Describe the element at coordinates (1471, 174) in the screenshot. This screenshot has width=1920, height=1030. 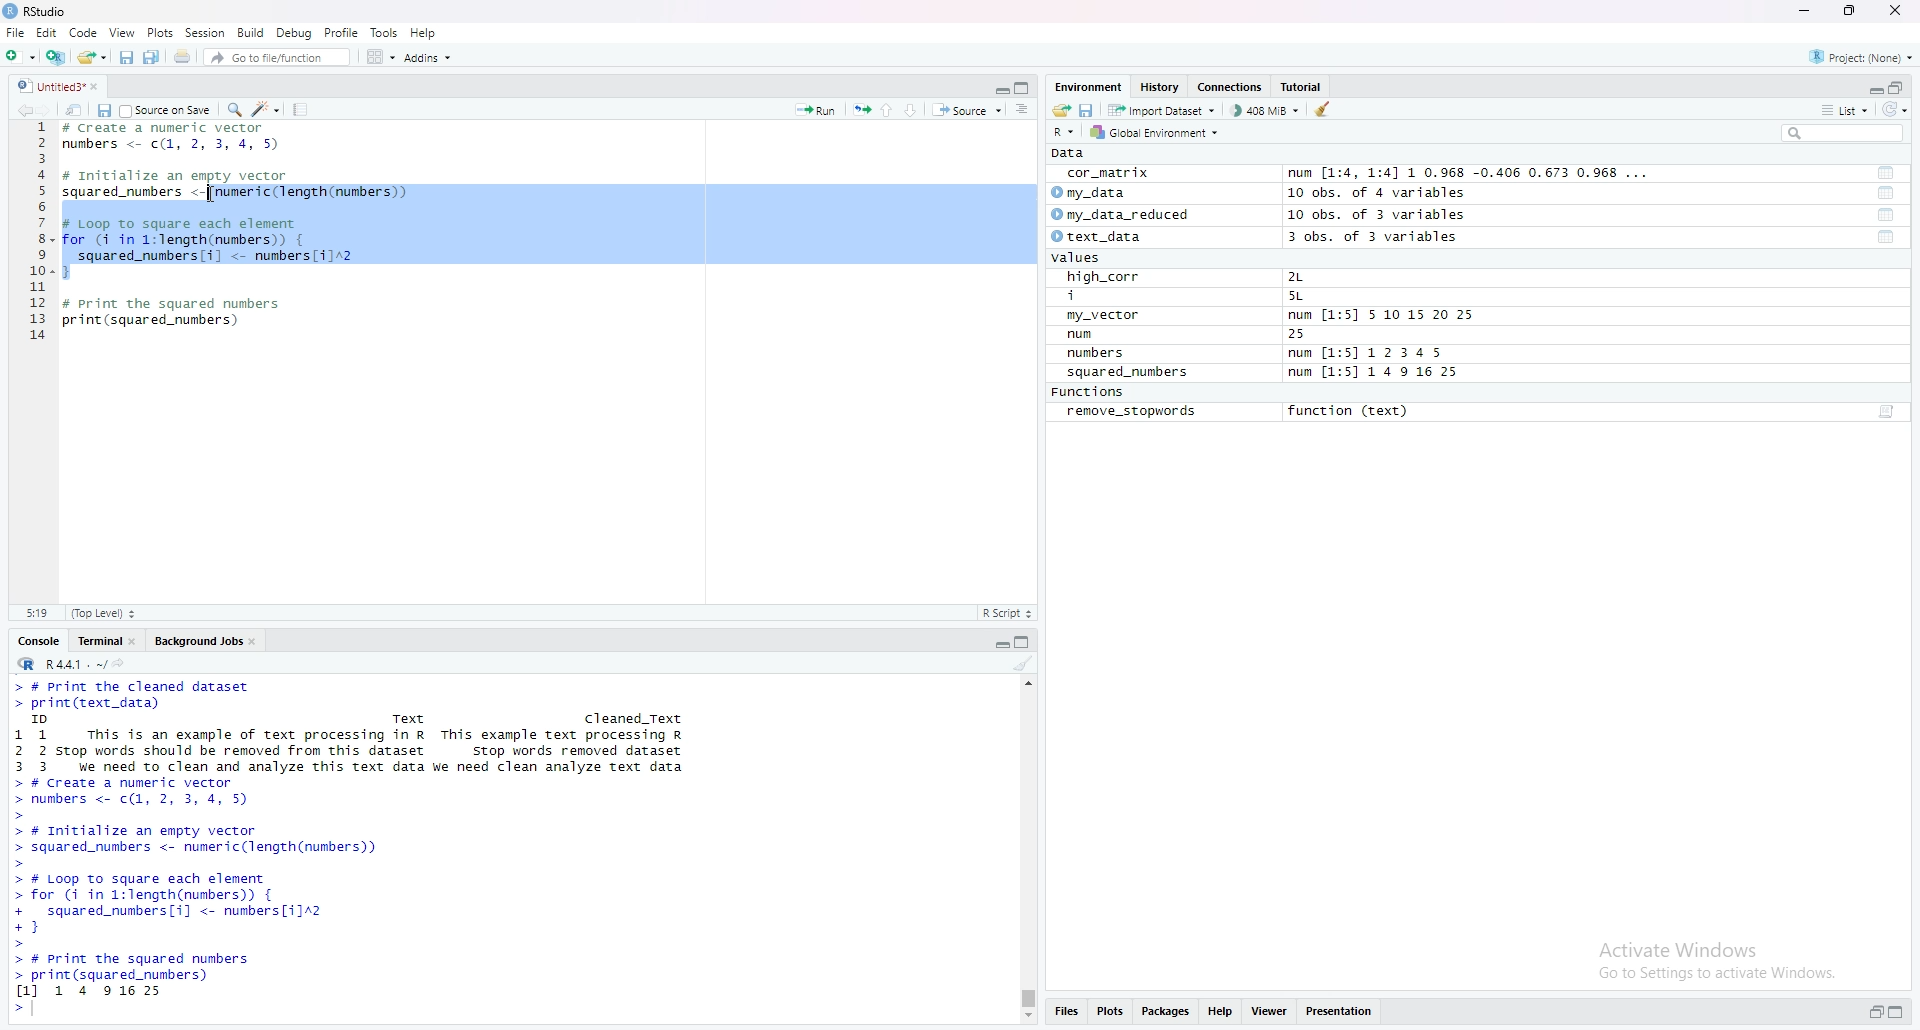
I see `num [1:4, 1:4] 1 0.968 -0.406 0.673 0.968 ...` at that location.